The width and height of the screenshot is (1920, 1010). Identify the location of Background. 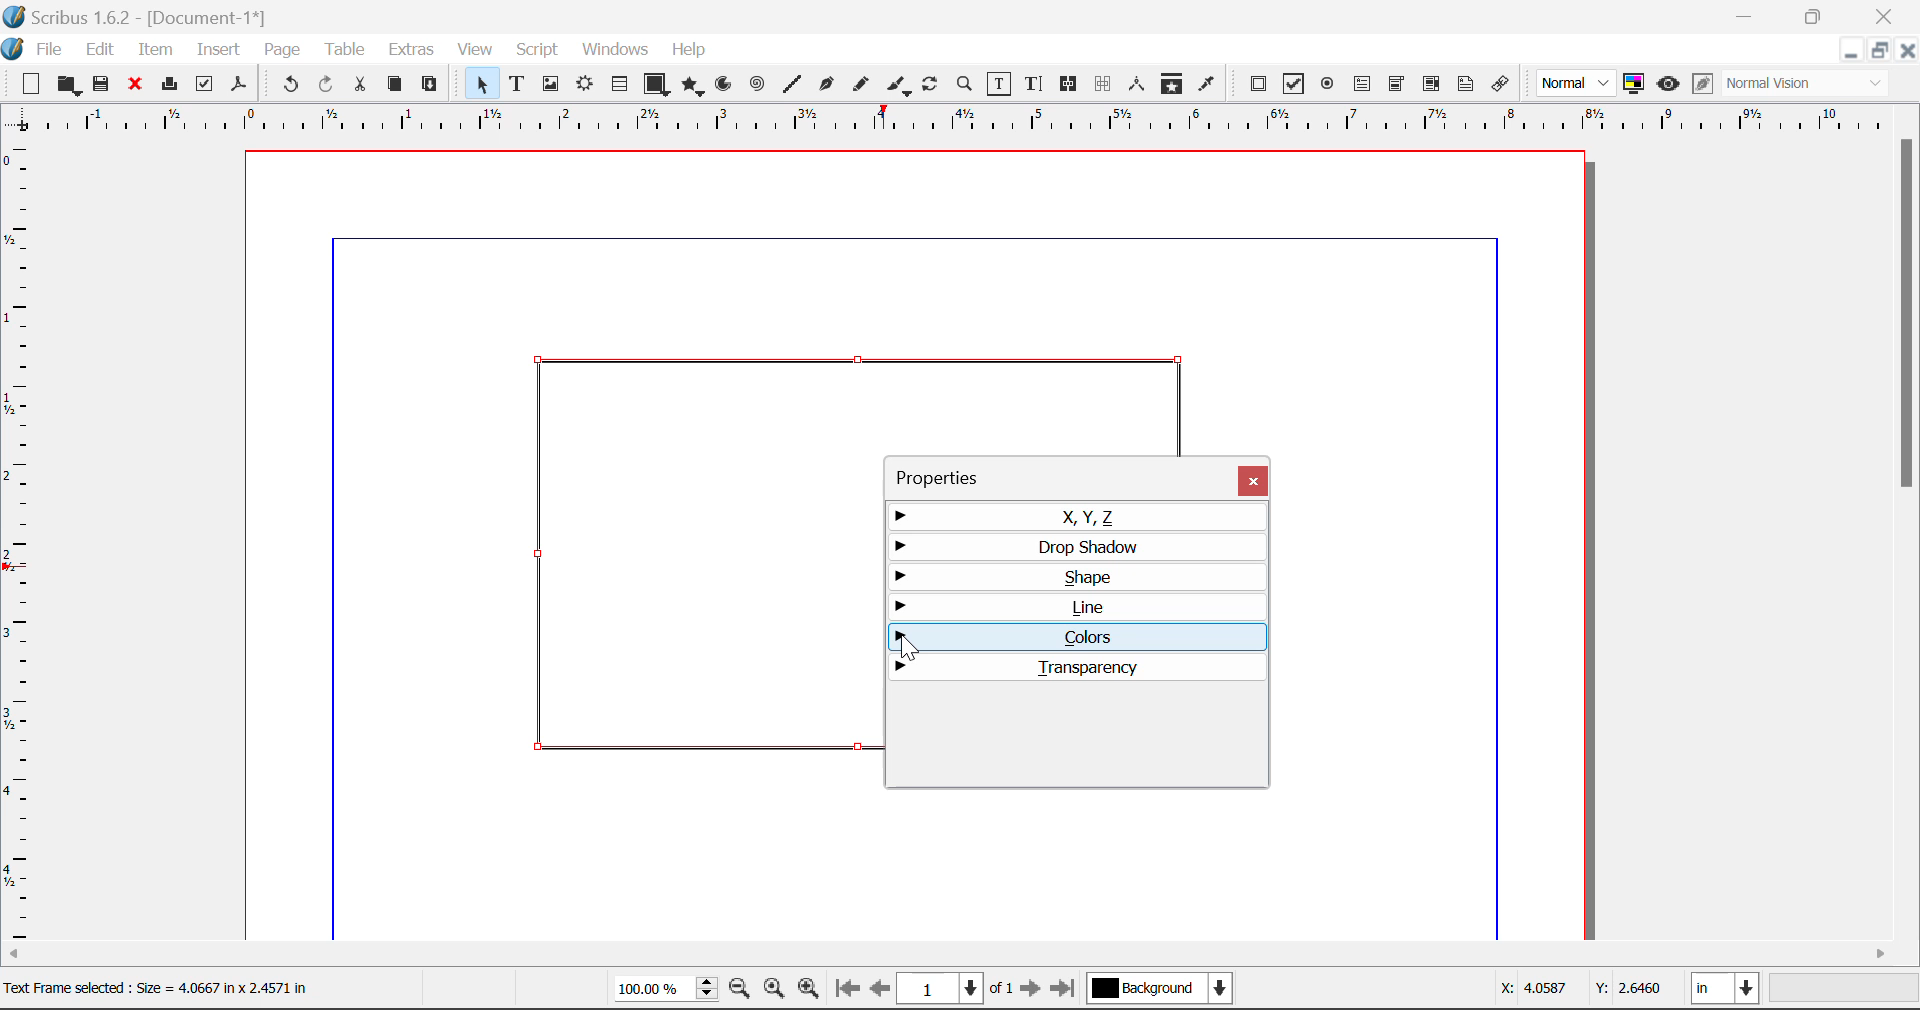
(1160, 990).